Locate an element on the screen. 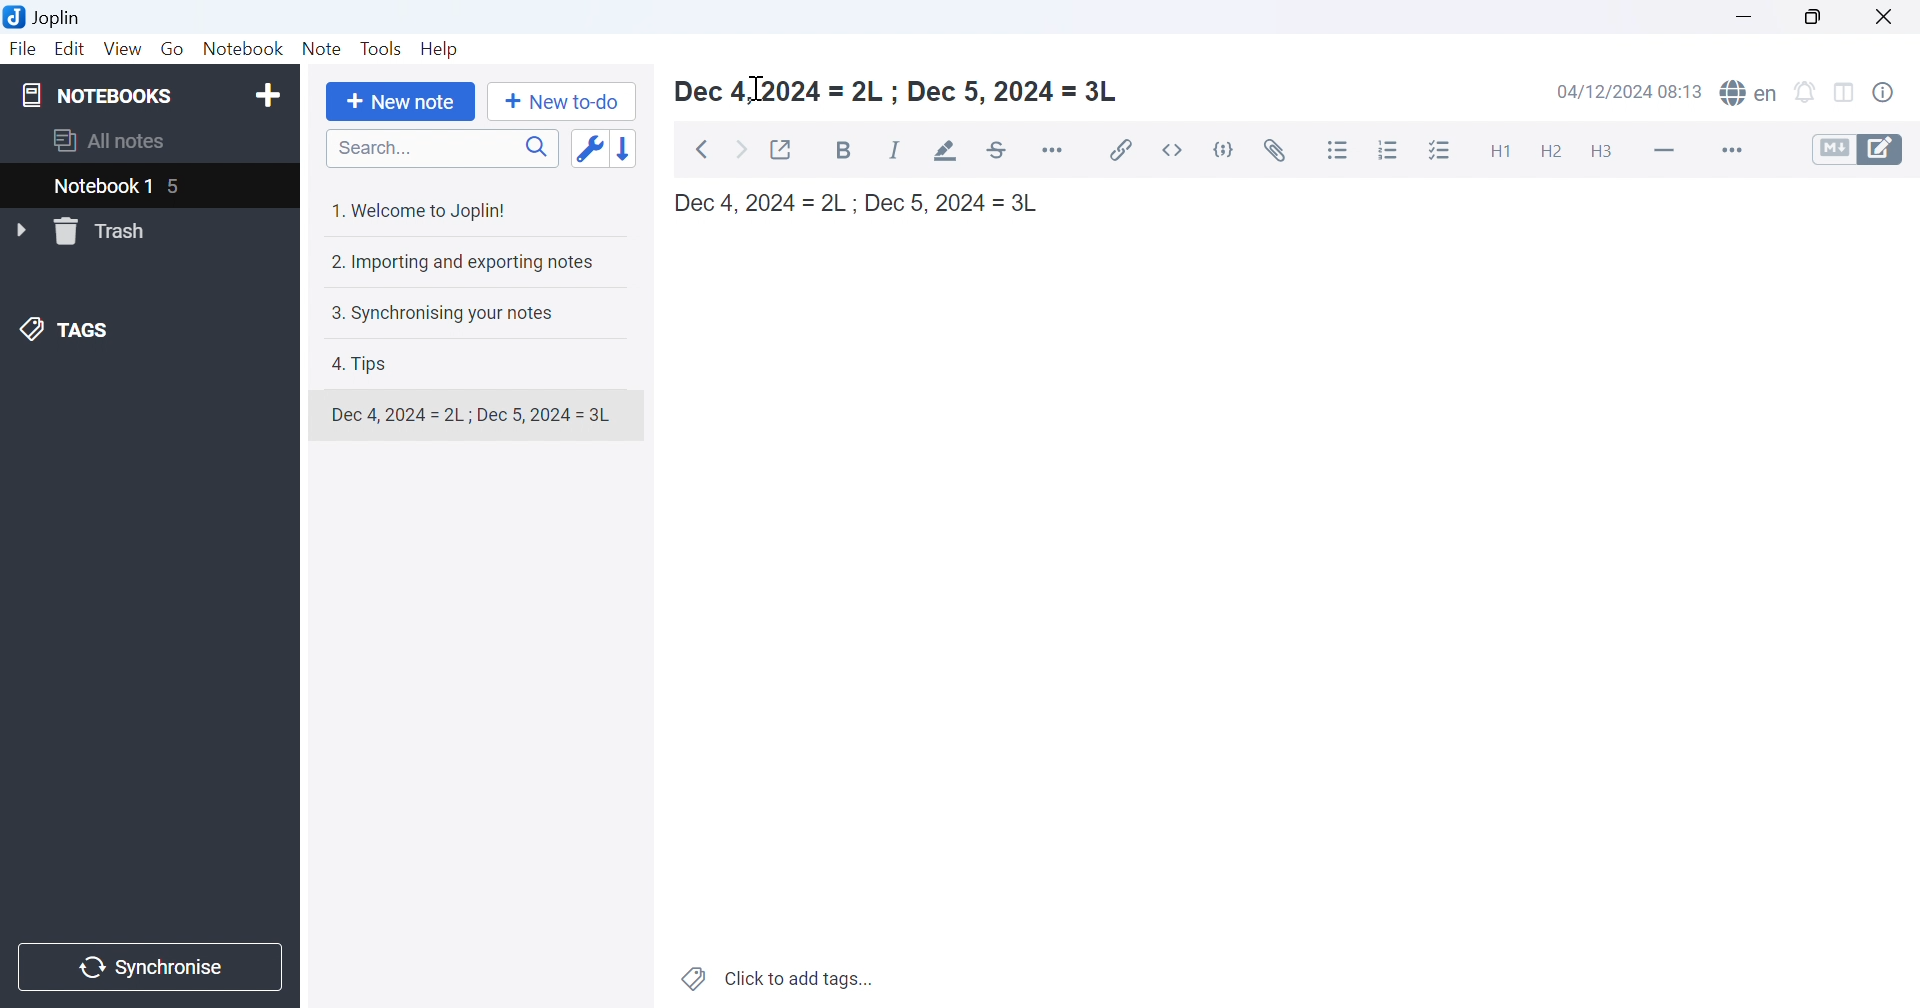 This screenshot has width=1920, height=1008. Go is located at coordinates (175, 50).